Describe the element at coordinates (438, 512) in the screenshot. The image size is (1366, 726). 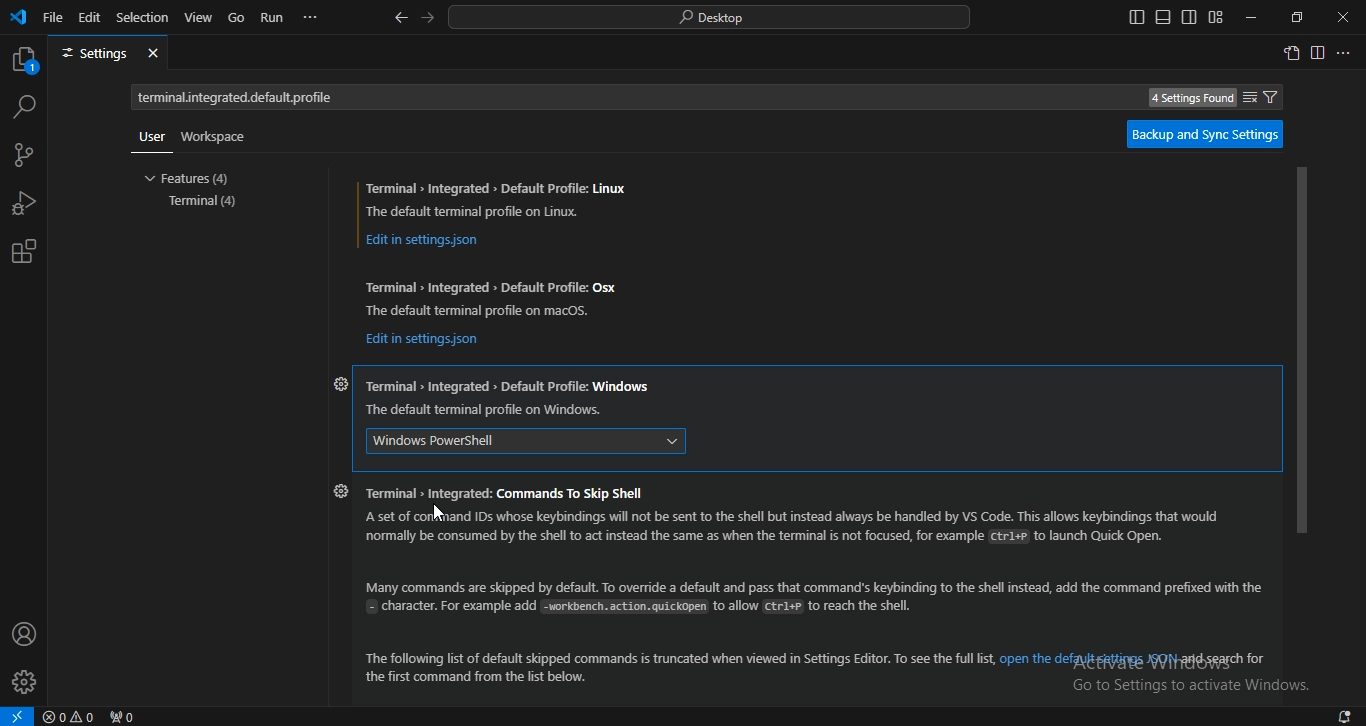
I see `cursor` at that location.